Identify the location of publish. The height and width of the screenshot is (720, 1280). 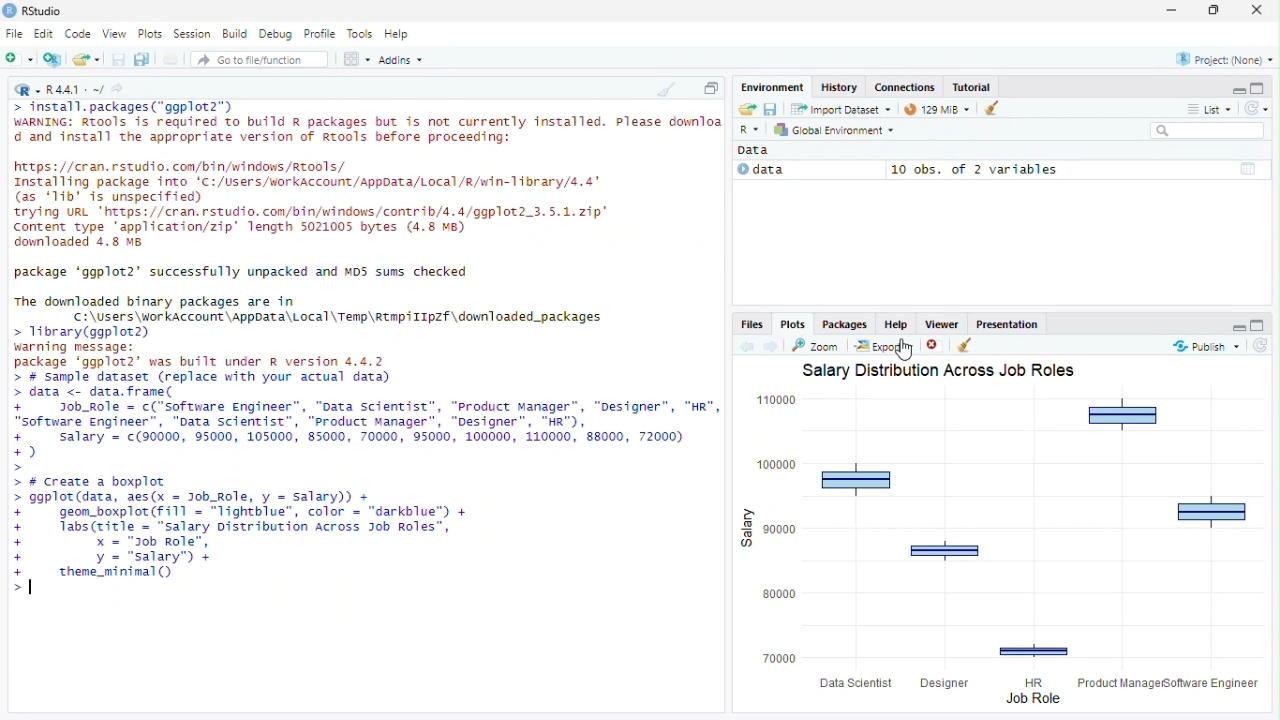
(1207, 346).